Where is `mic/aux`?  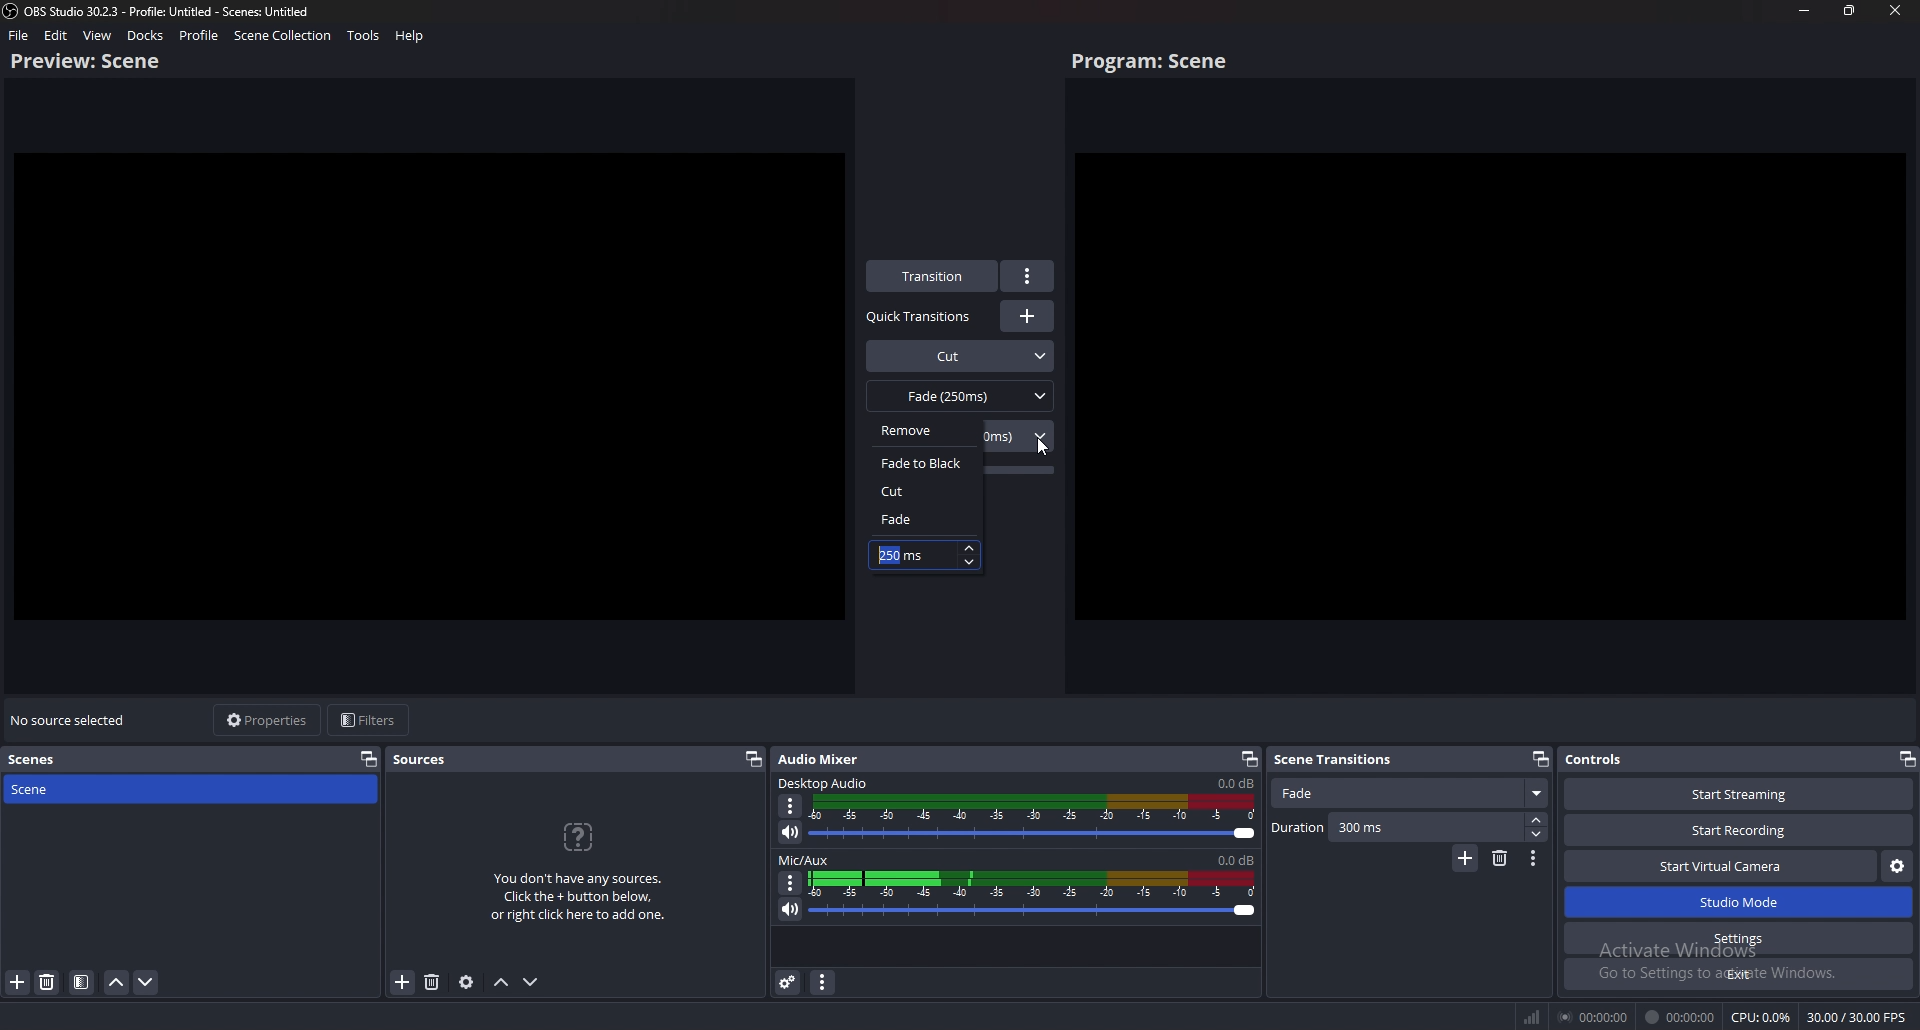
mic/aux is located at coordinates (807, 859).